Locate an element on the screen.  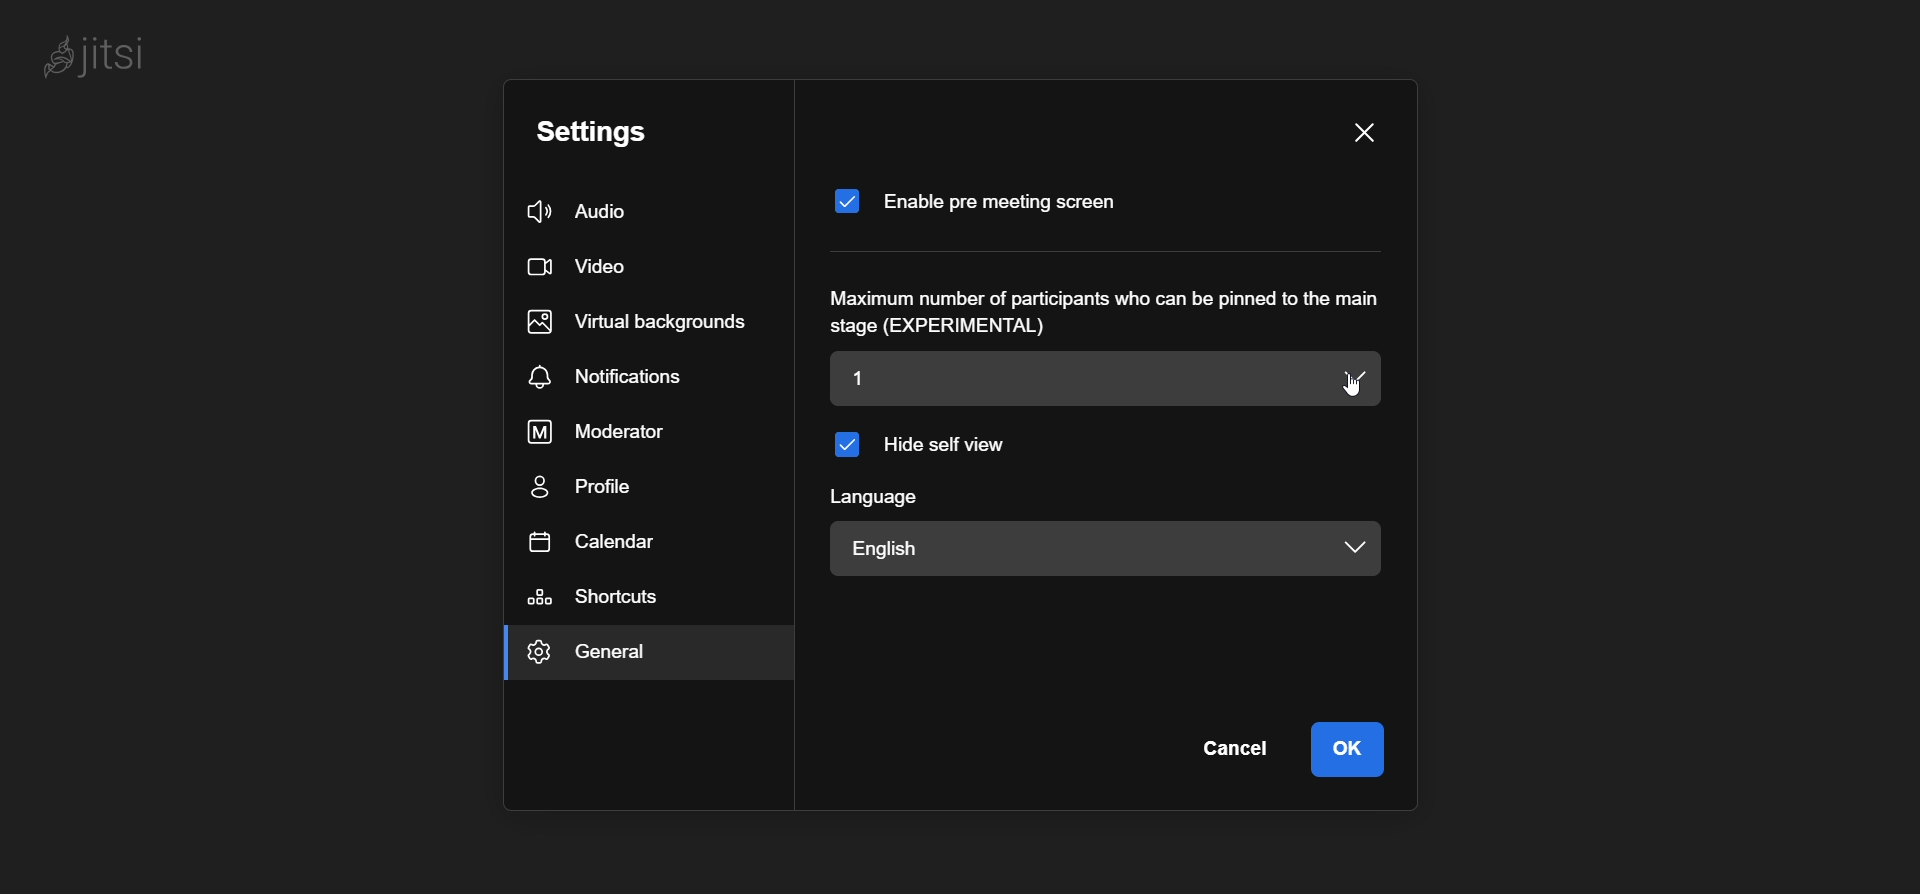
enable pre meeting screen is located at coordinates (983, 200).